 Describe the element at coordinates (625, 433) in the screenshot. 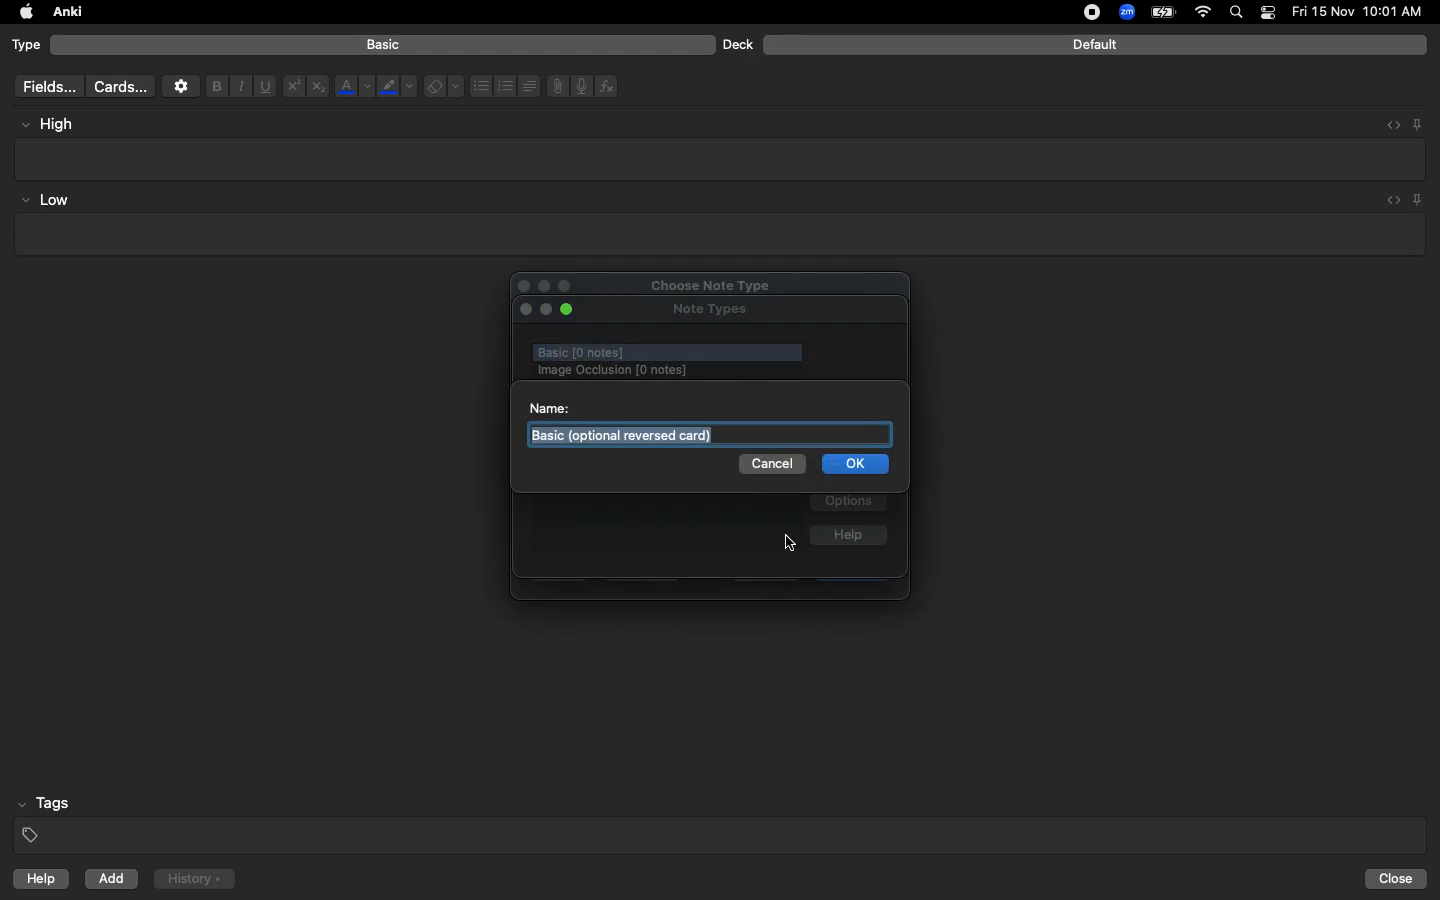

I see `Textbox` at that location.